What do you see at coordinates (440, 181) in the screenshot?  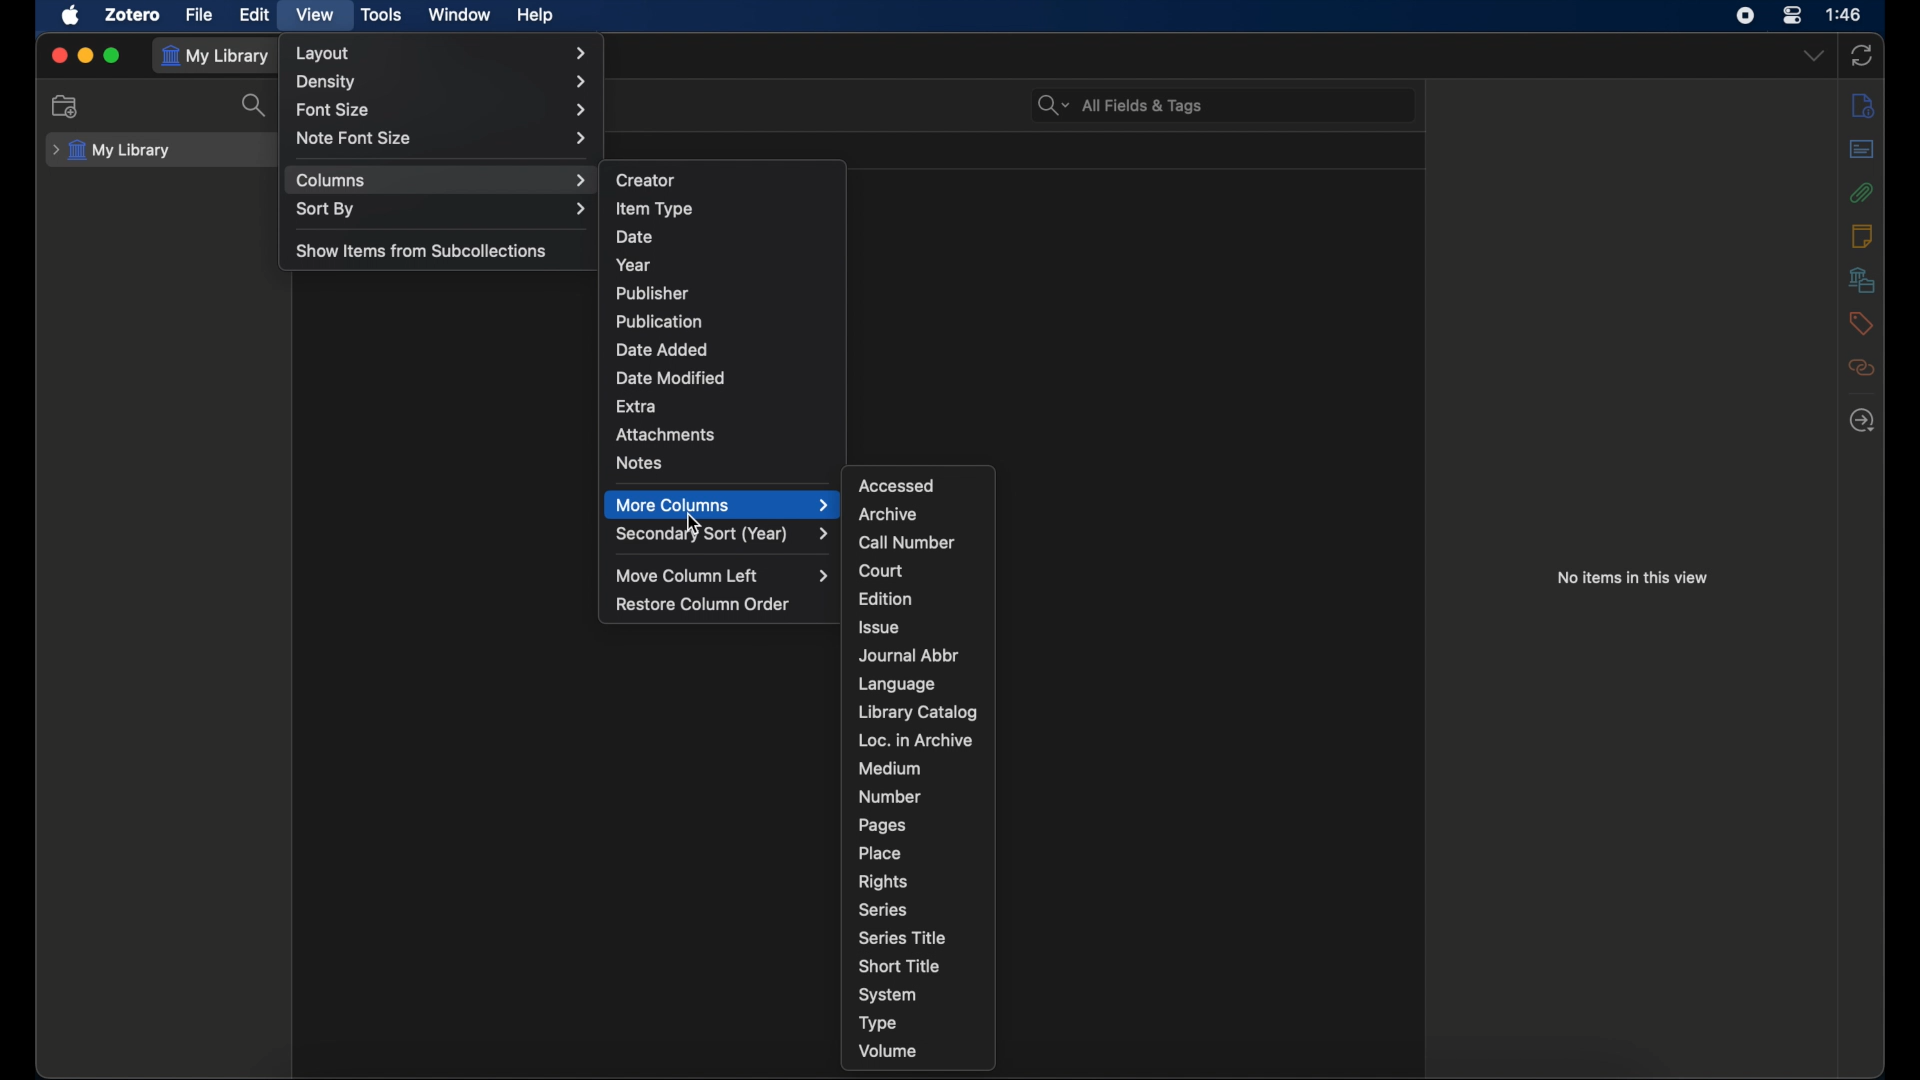 I see `columns` at bounding box center [440, 181].